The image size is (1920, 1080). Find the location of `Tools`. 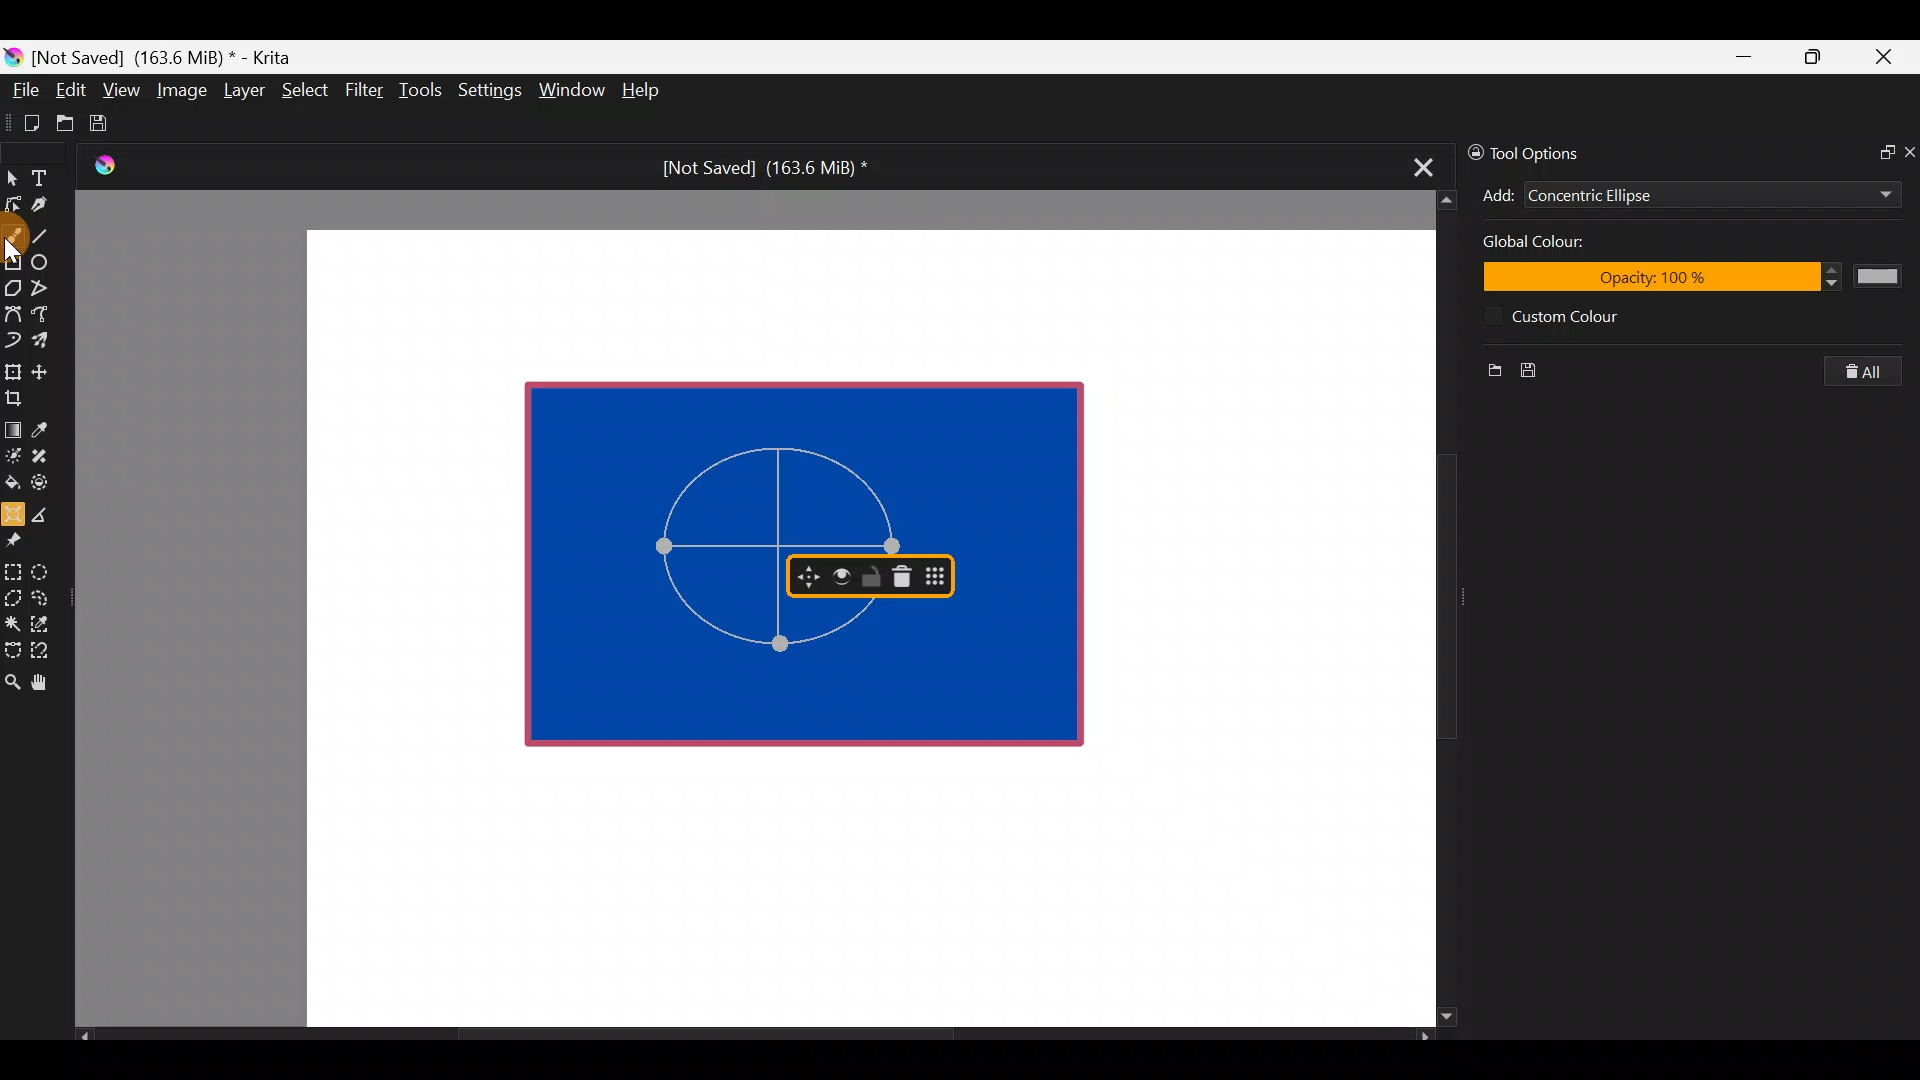

Tools is located at coordinates (424, 91).